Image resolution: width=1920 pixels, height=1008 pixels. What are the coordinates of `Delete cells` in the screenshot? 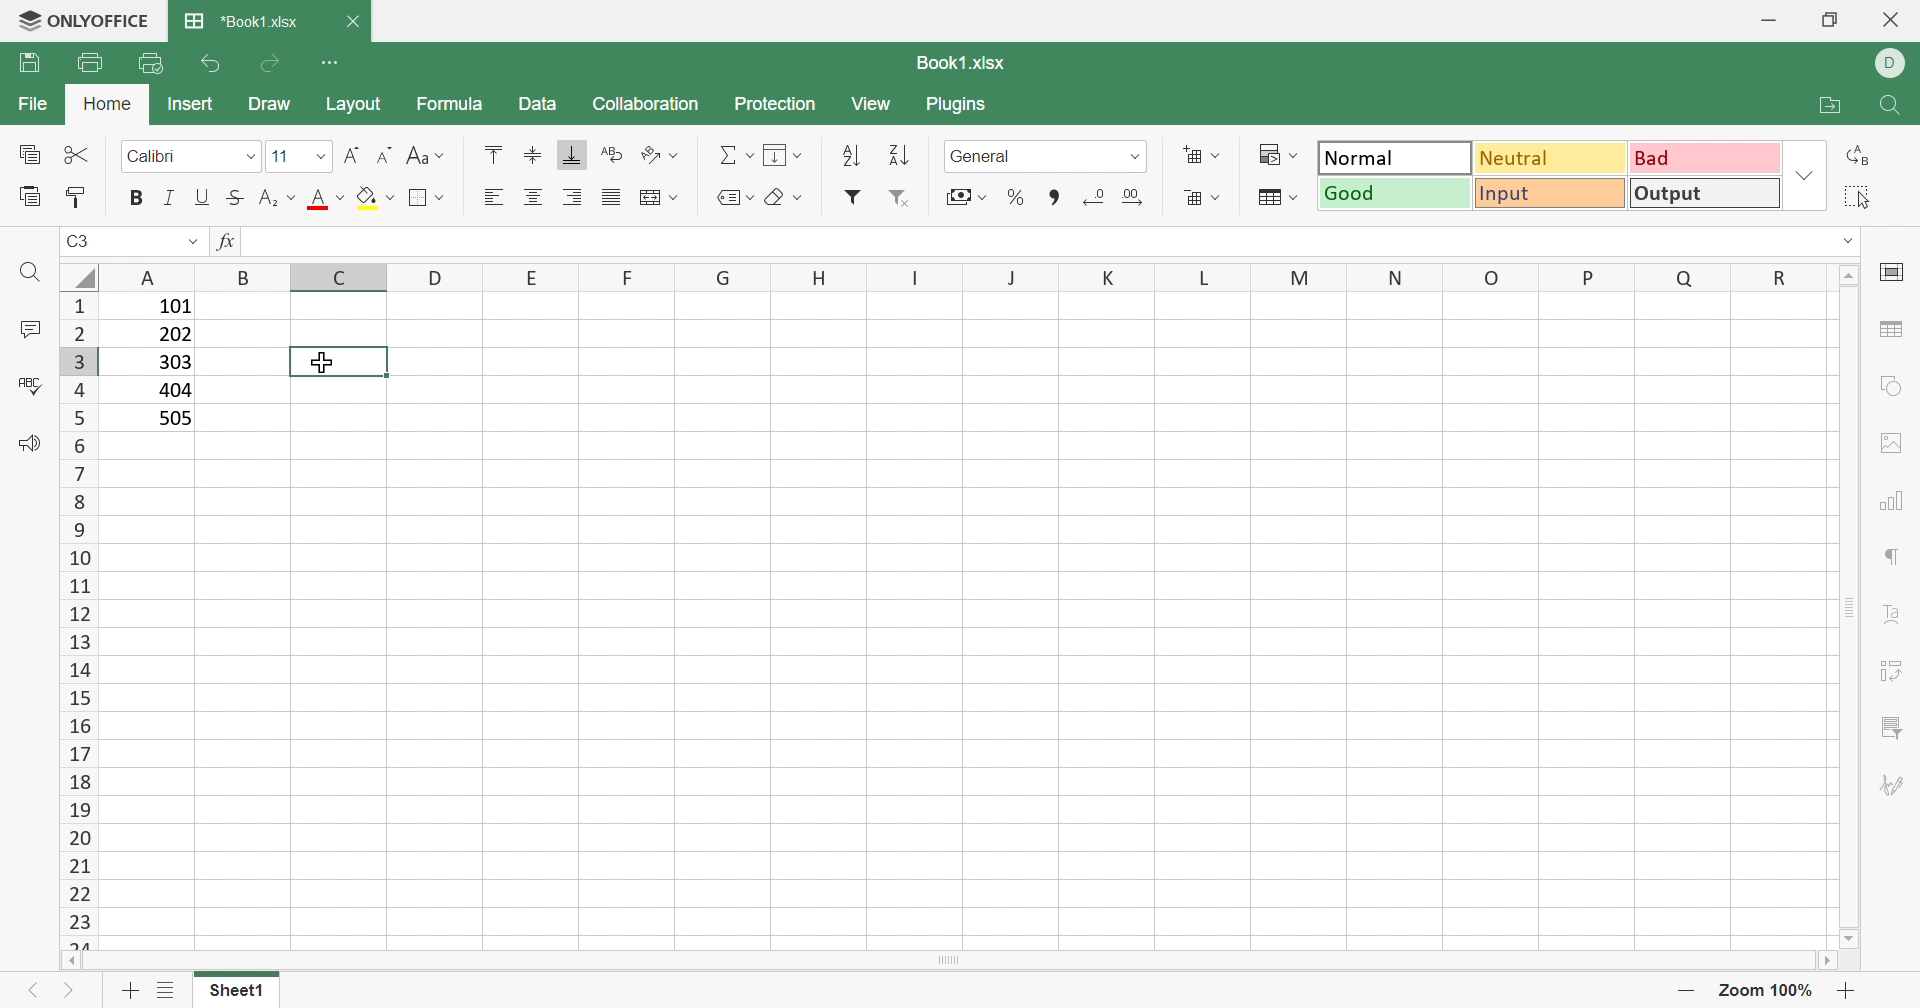 It's located at (1203, 198).